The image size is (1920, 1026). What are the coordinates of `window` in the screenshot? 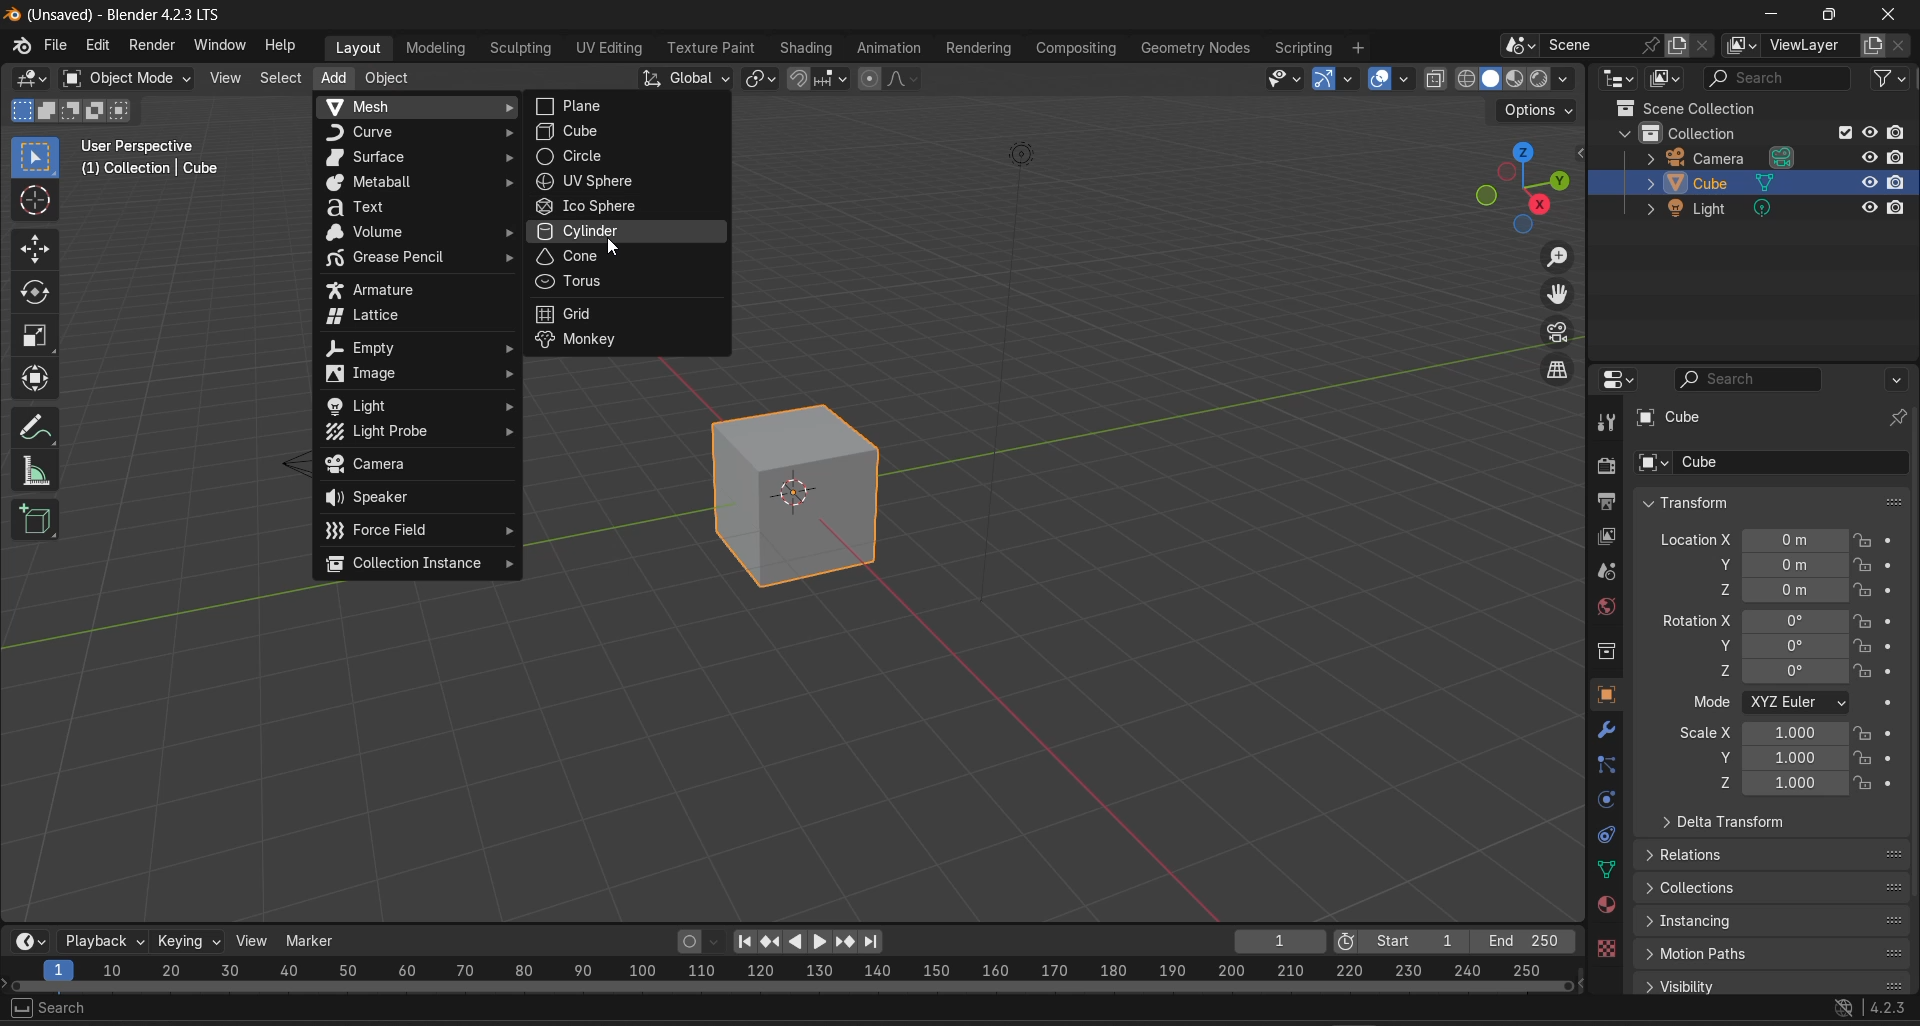 It's located at (222, 46).